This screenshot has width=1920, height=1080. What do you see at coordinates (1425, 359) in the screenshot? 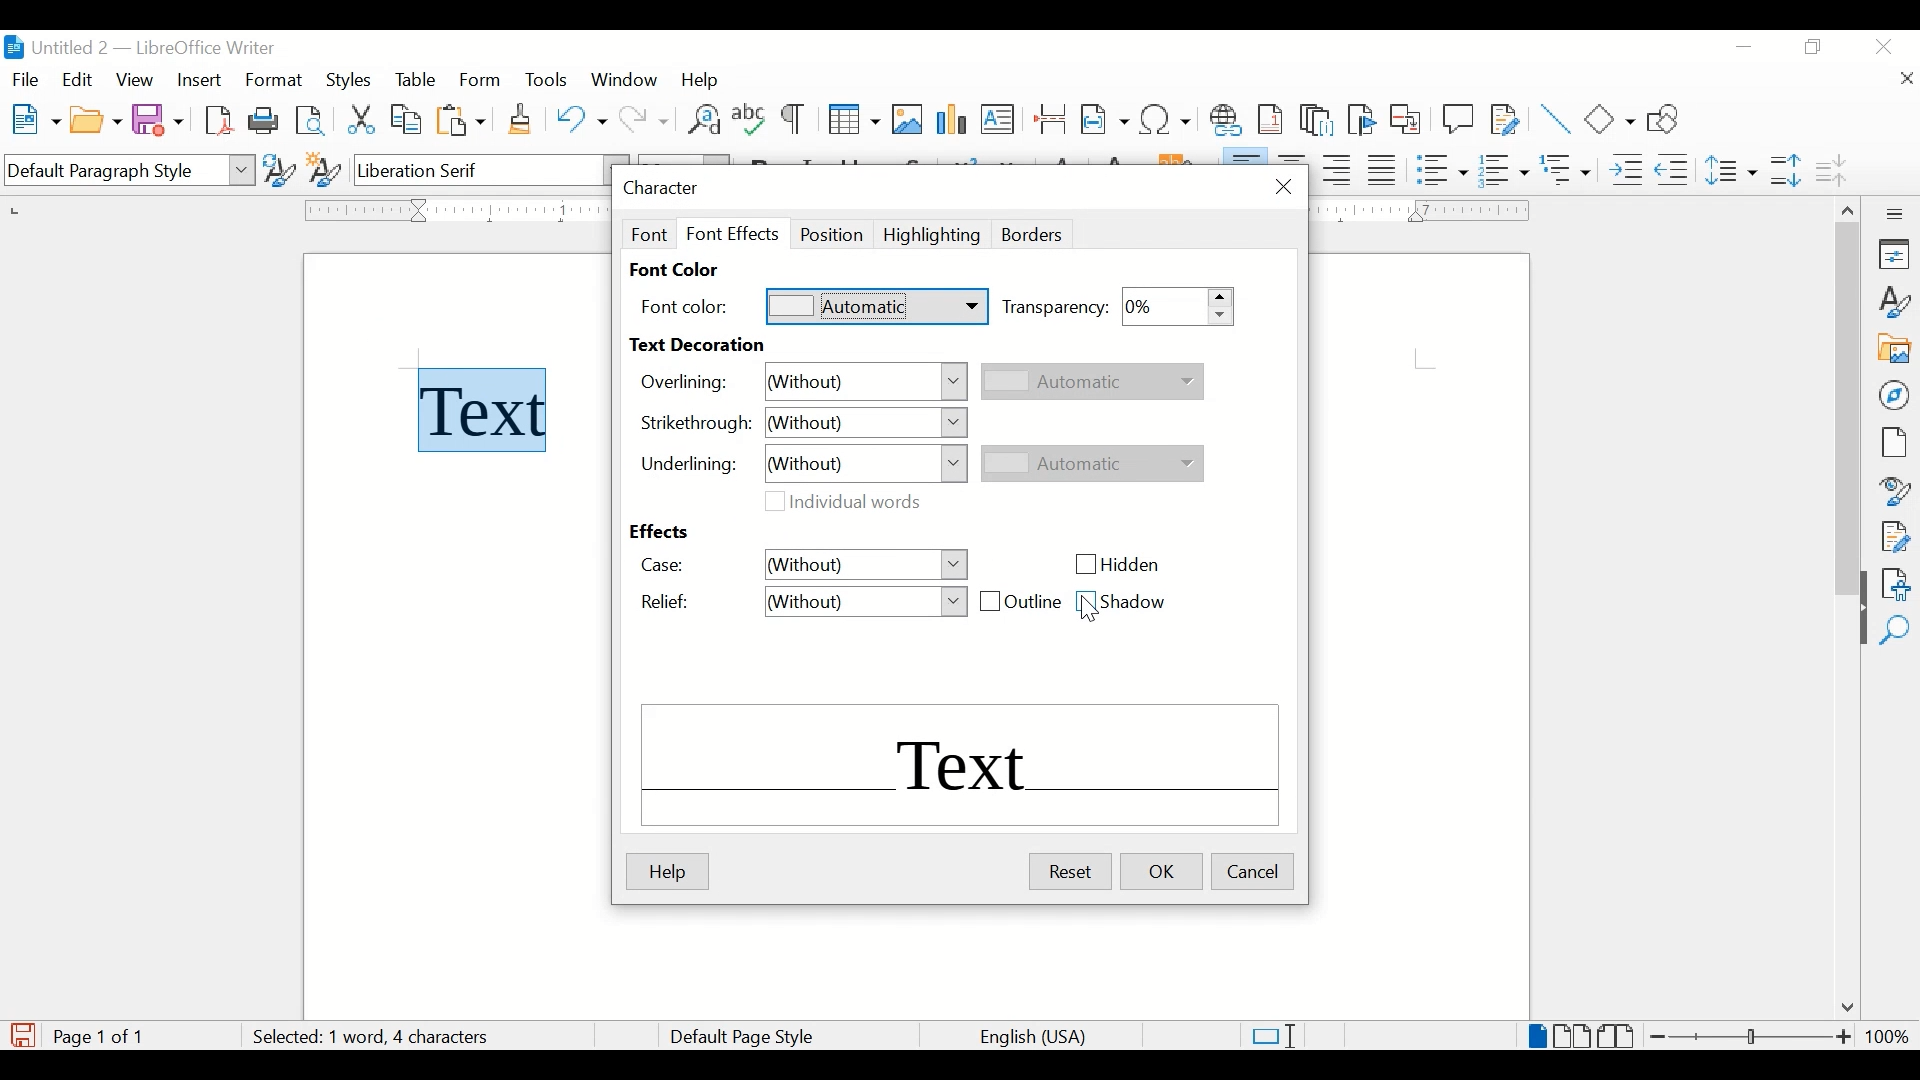
I see `guides` at bounding box center [1425, 359].